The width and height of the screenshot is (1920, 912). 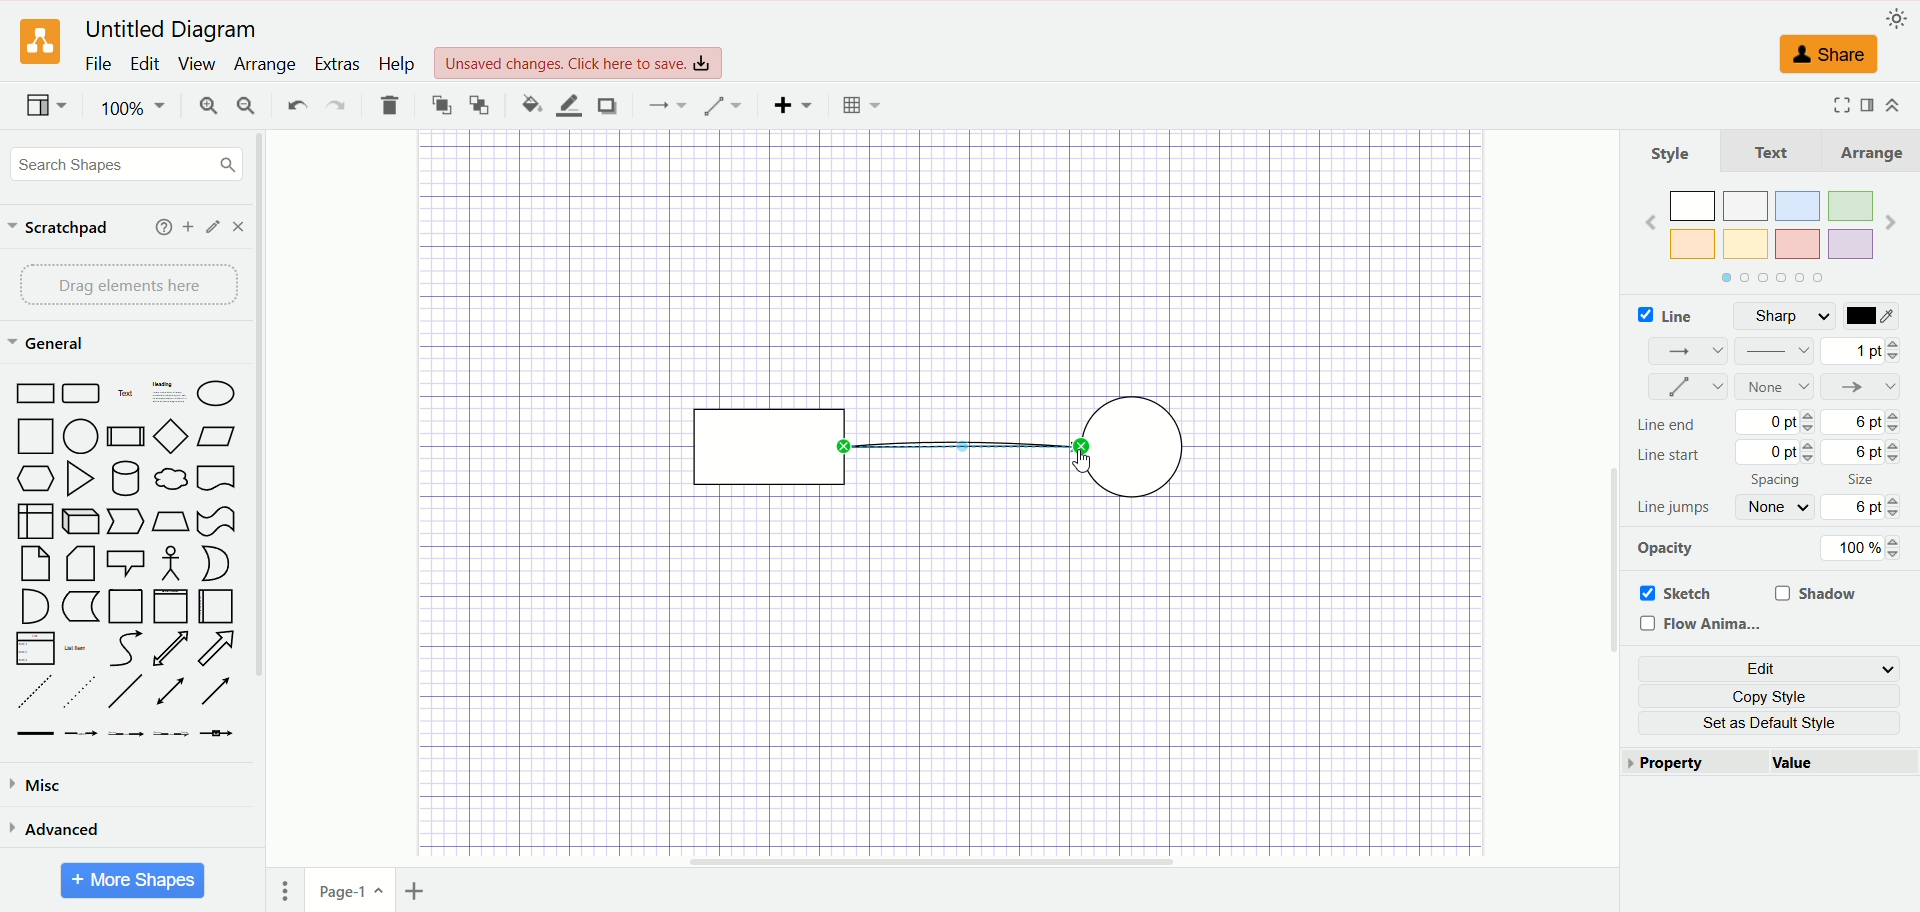 What do you see at coordinates (213, 224) in the screenshot?
I see `edit` at bounding box center [213, 224].